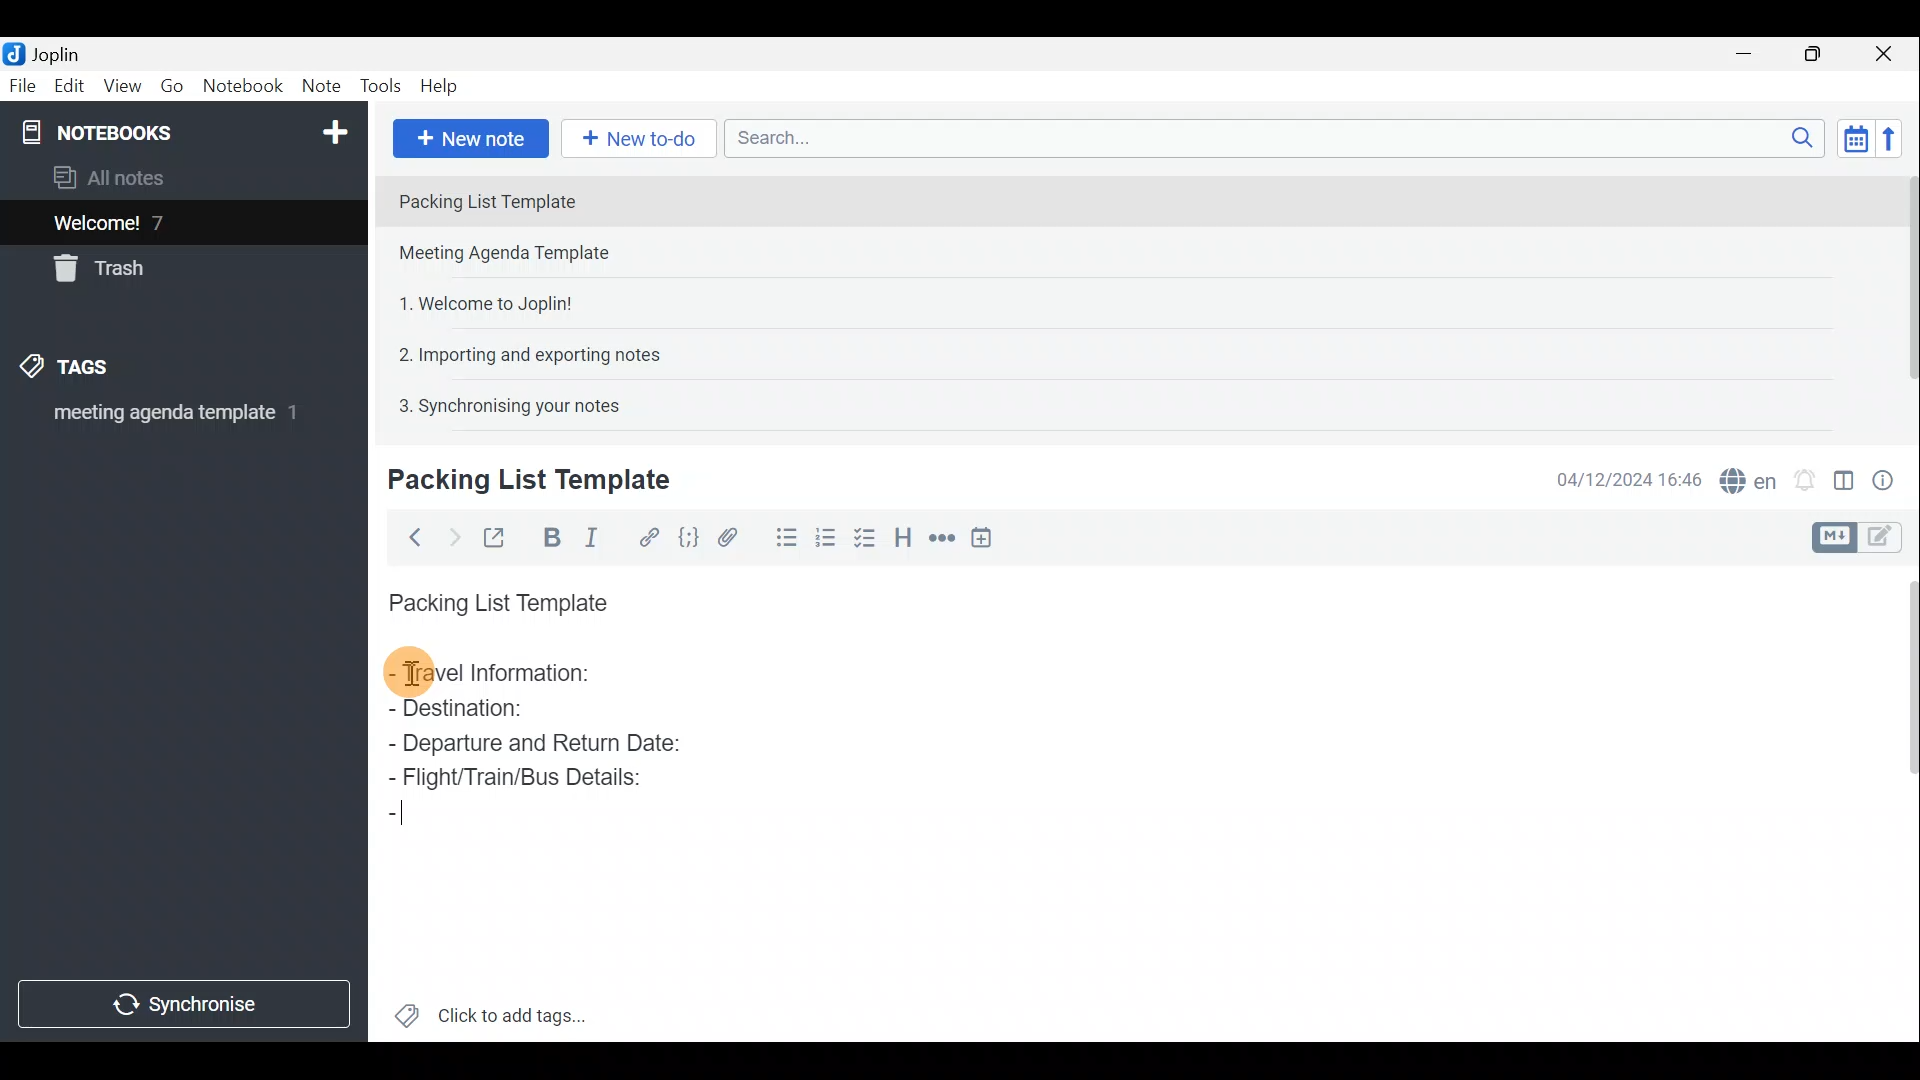 The width and height of the screenshot is (1920, 1080). I want to click on Notebook, so click(242, 89).